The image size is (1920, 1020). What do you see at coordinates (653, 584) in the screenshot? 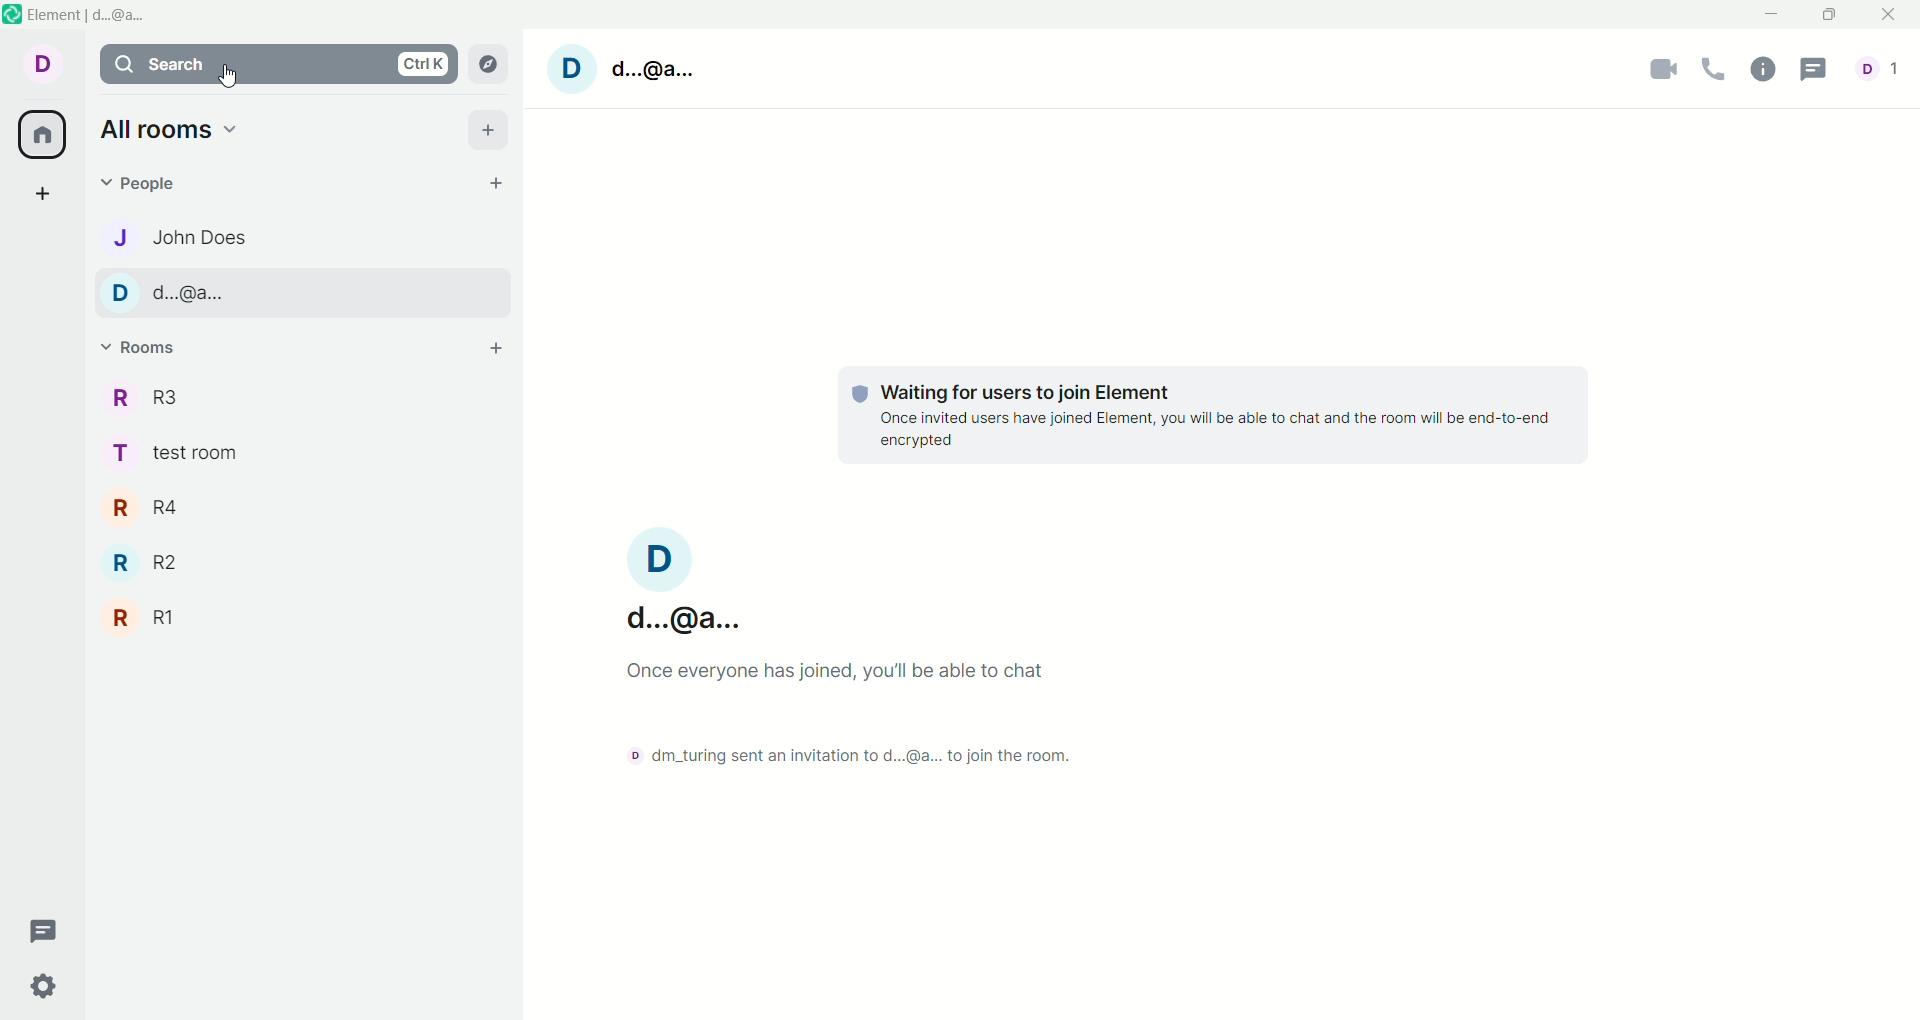
I see `Current account` at bounding box center [653, 584].